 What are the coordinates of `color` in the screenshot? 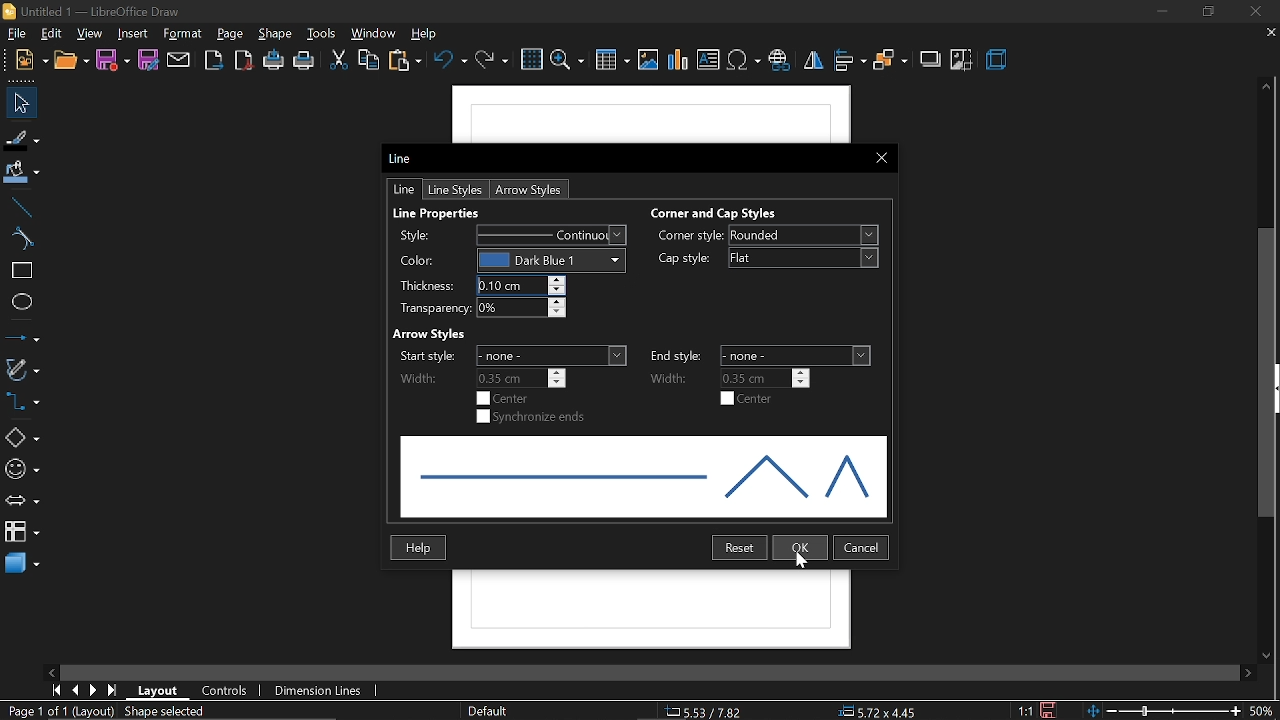 It's located at (554, 259).